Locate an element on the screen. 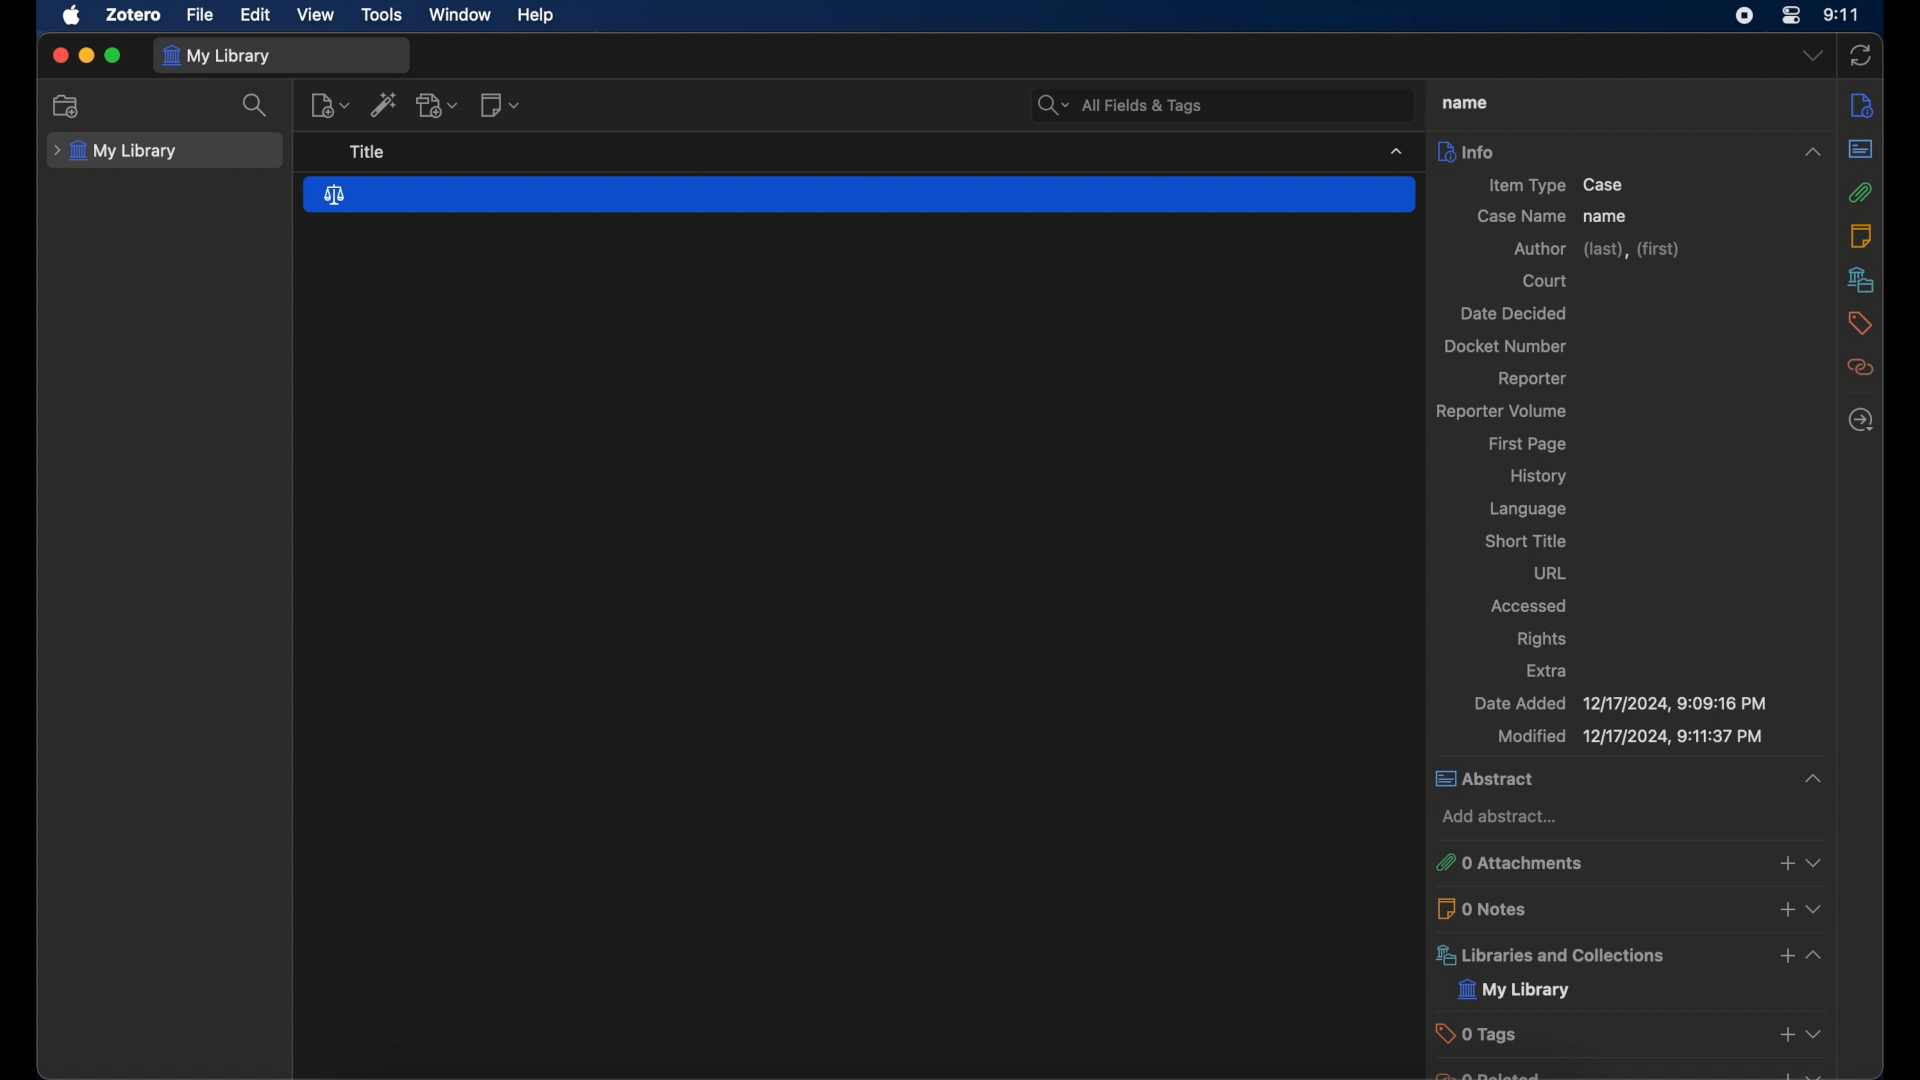 This screenshot has width=1920, height=1080. file is located at coordinates (200, 16).